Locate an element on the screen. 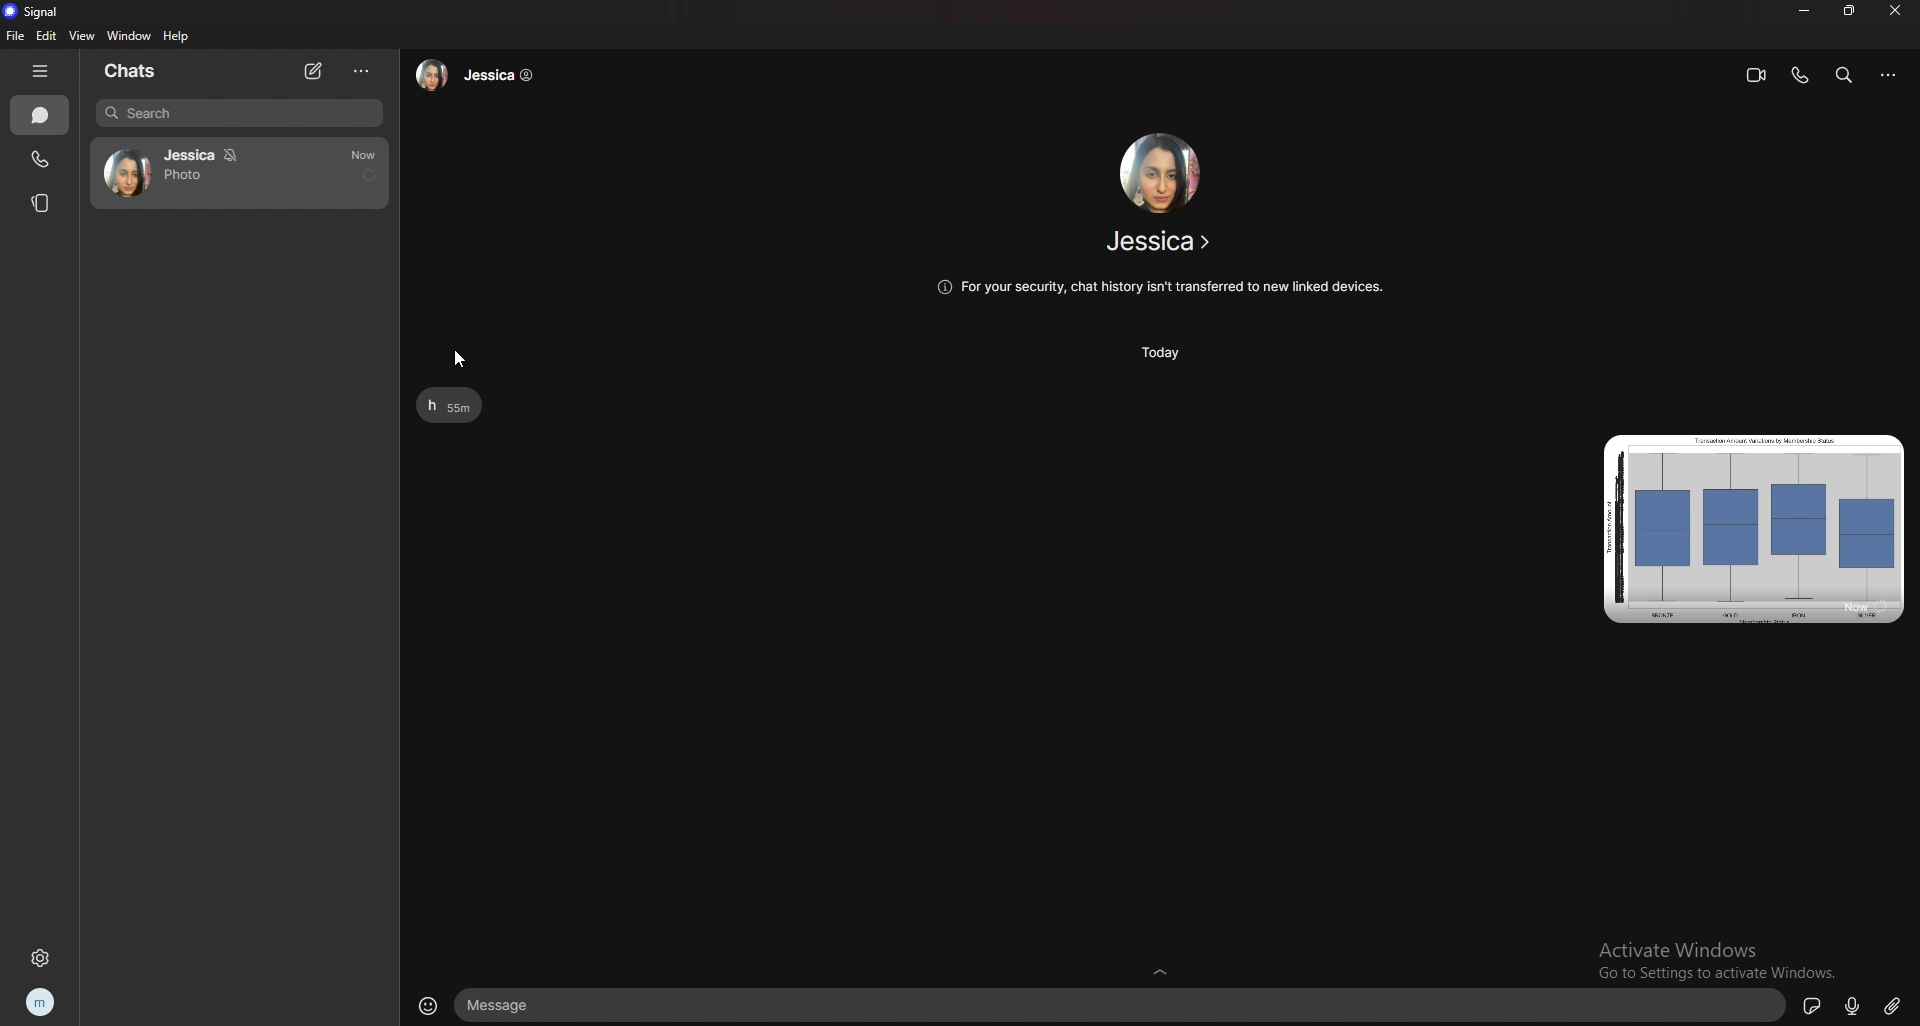  minimize is located at coordinates (1804, 12).